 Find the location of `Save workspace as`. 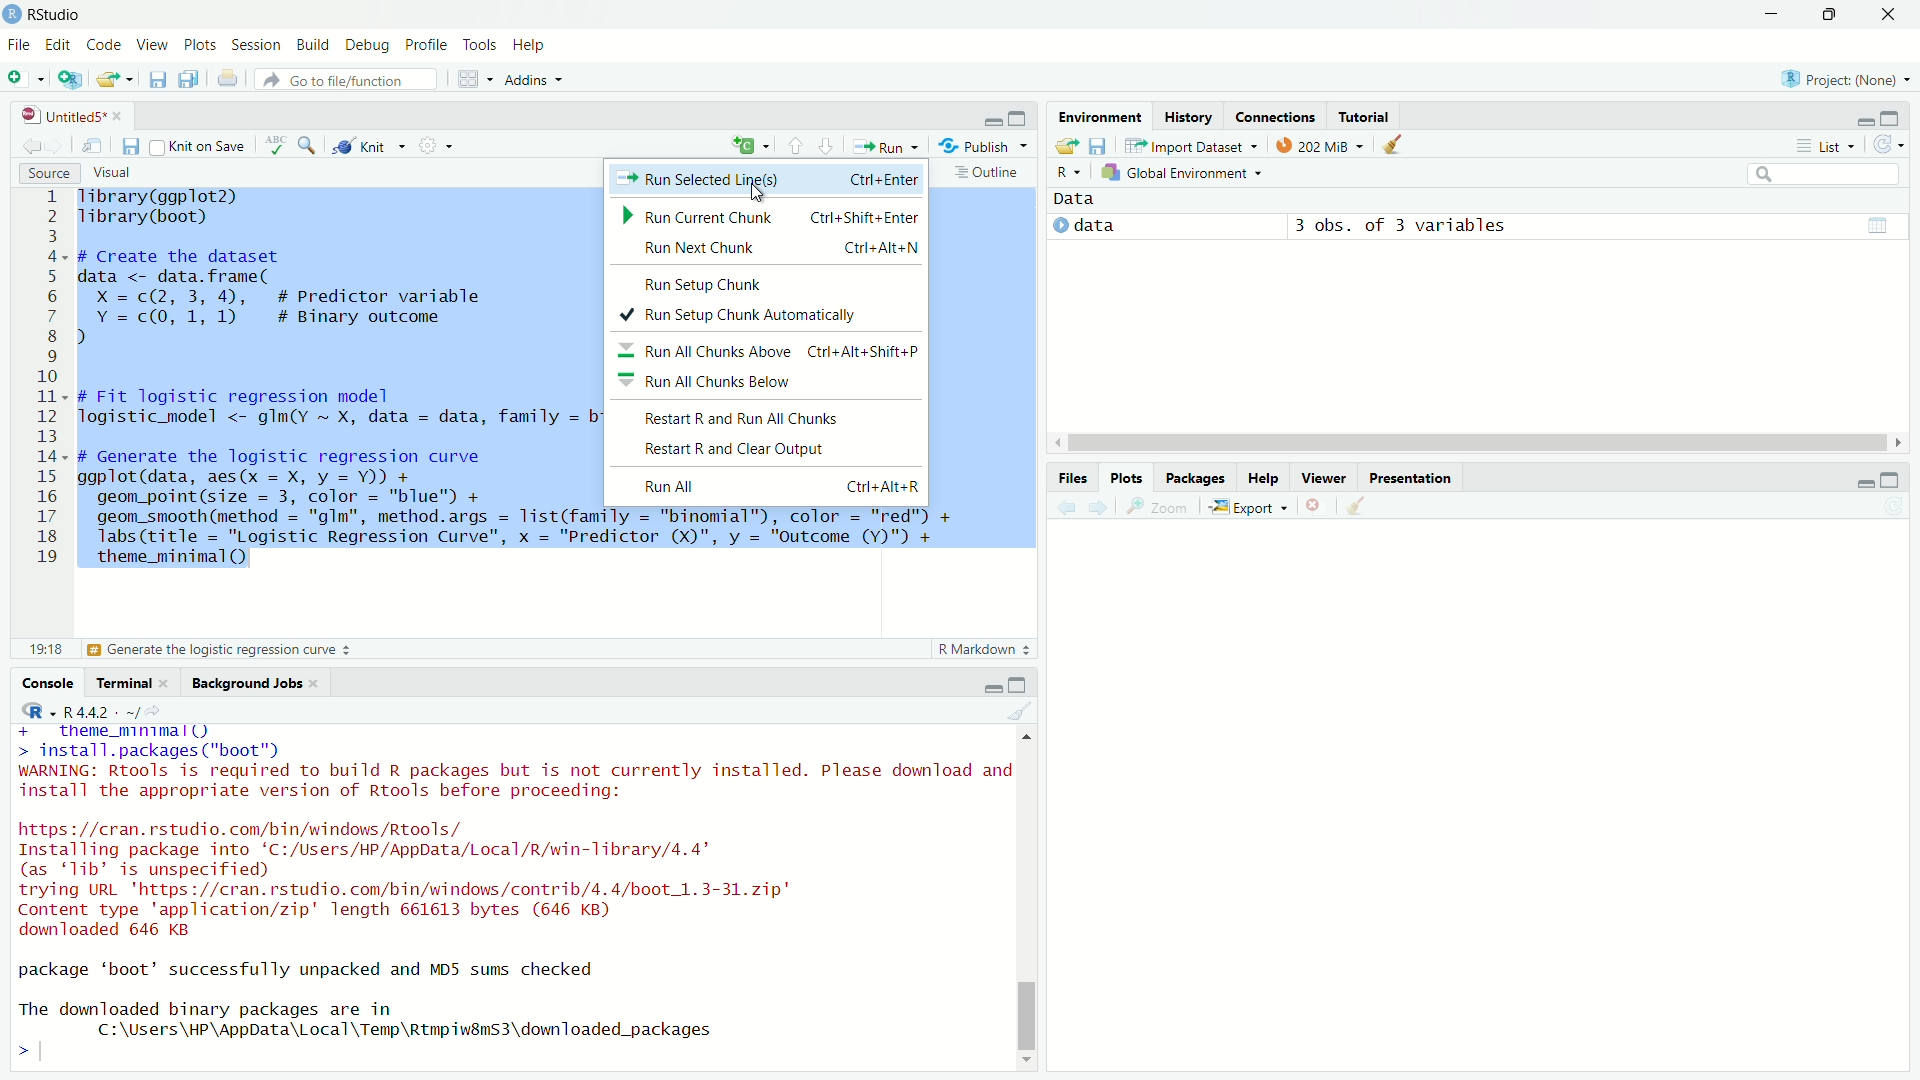

Save workspace as is located at coordinates (1099, 146).